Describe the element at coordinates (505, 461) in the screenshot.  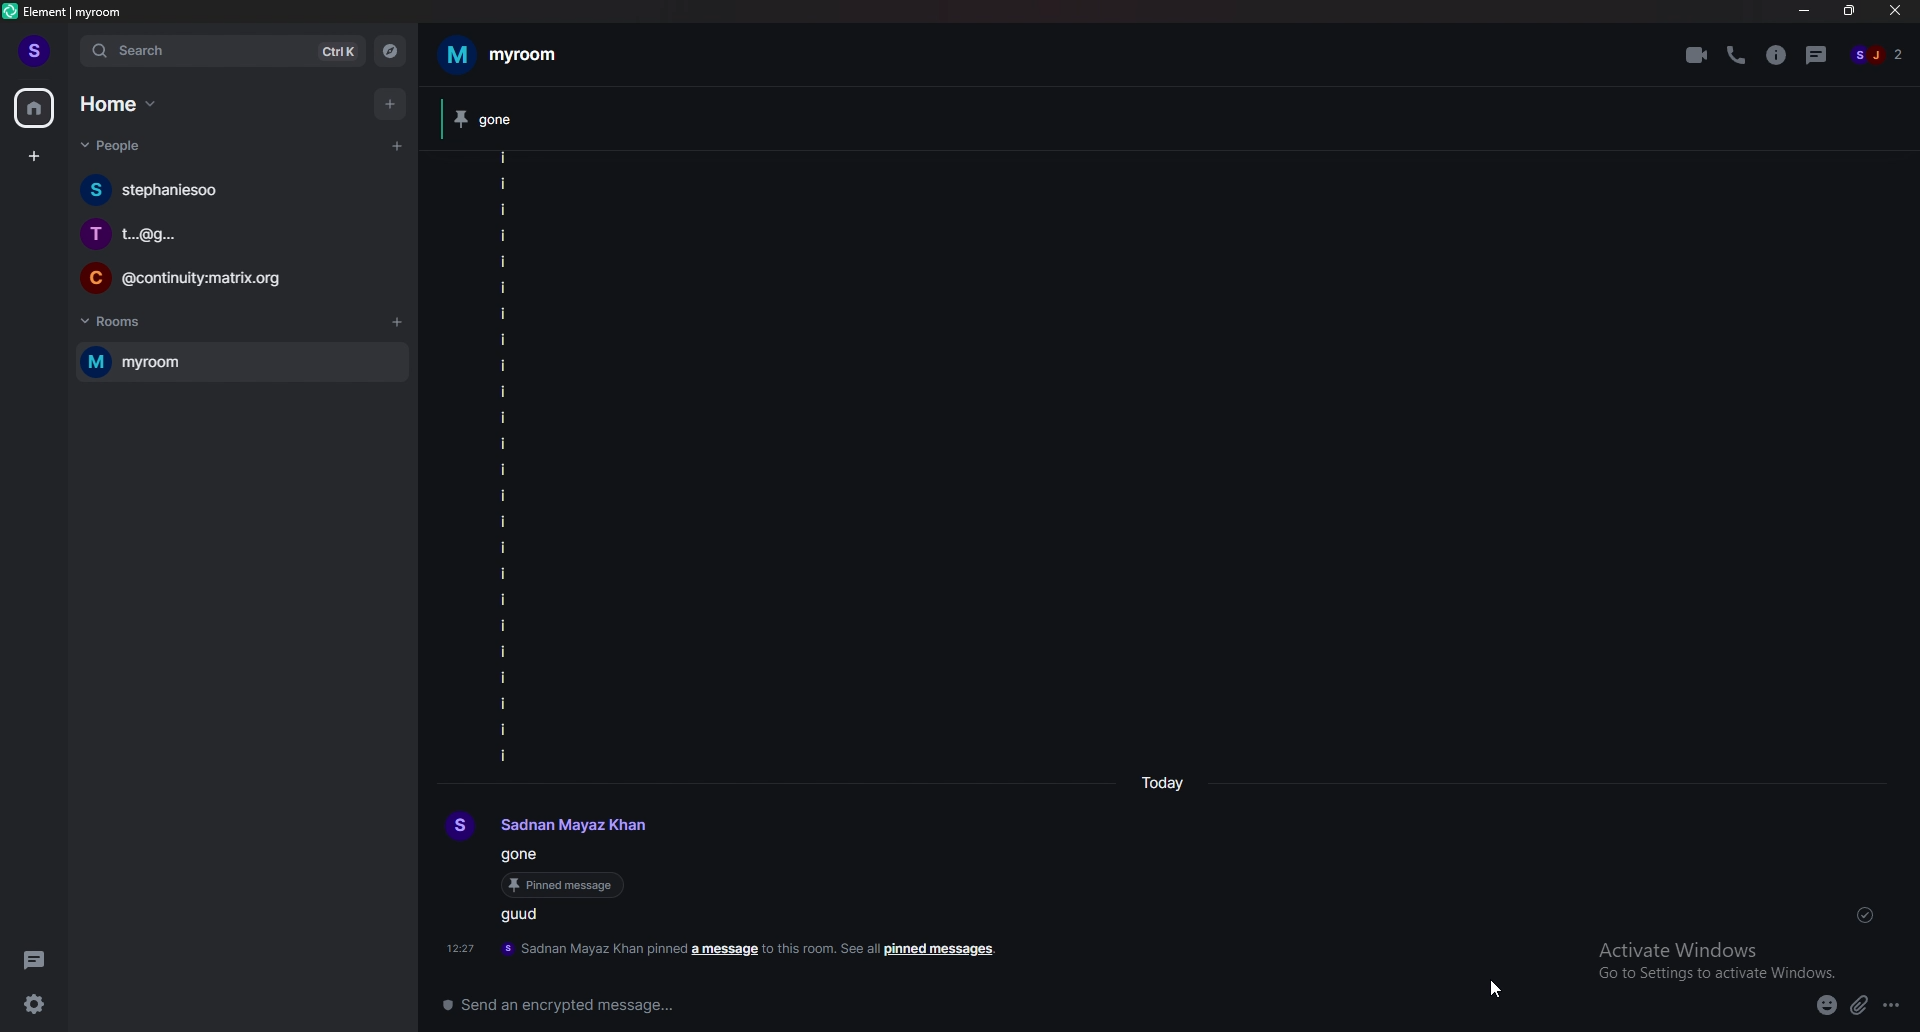
I see `texts` at that location.